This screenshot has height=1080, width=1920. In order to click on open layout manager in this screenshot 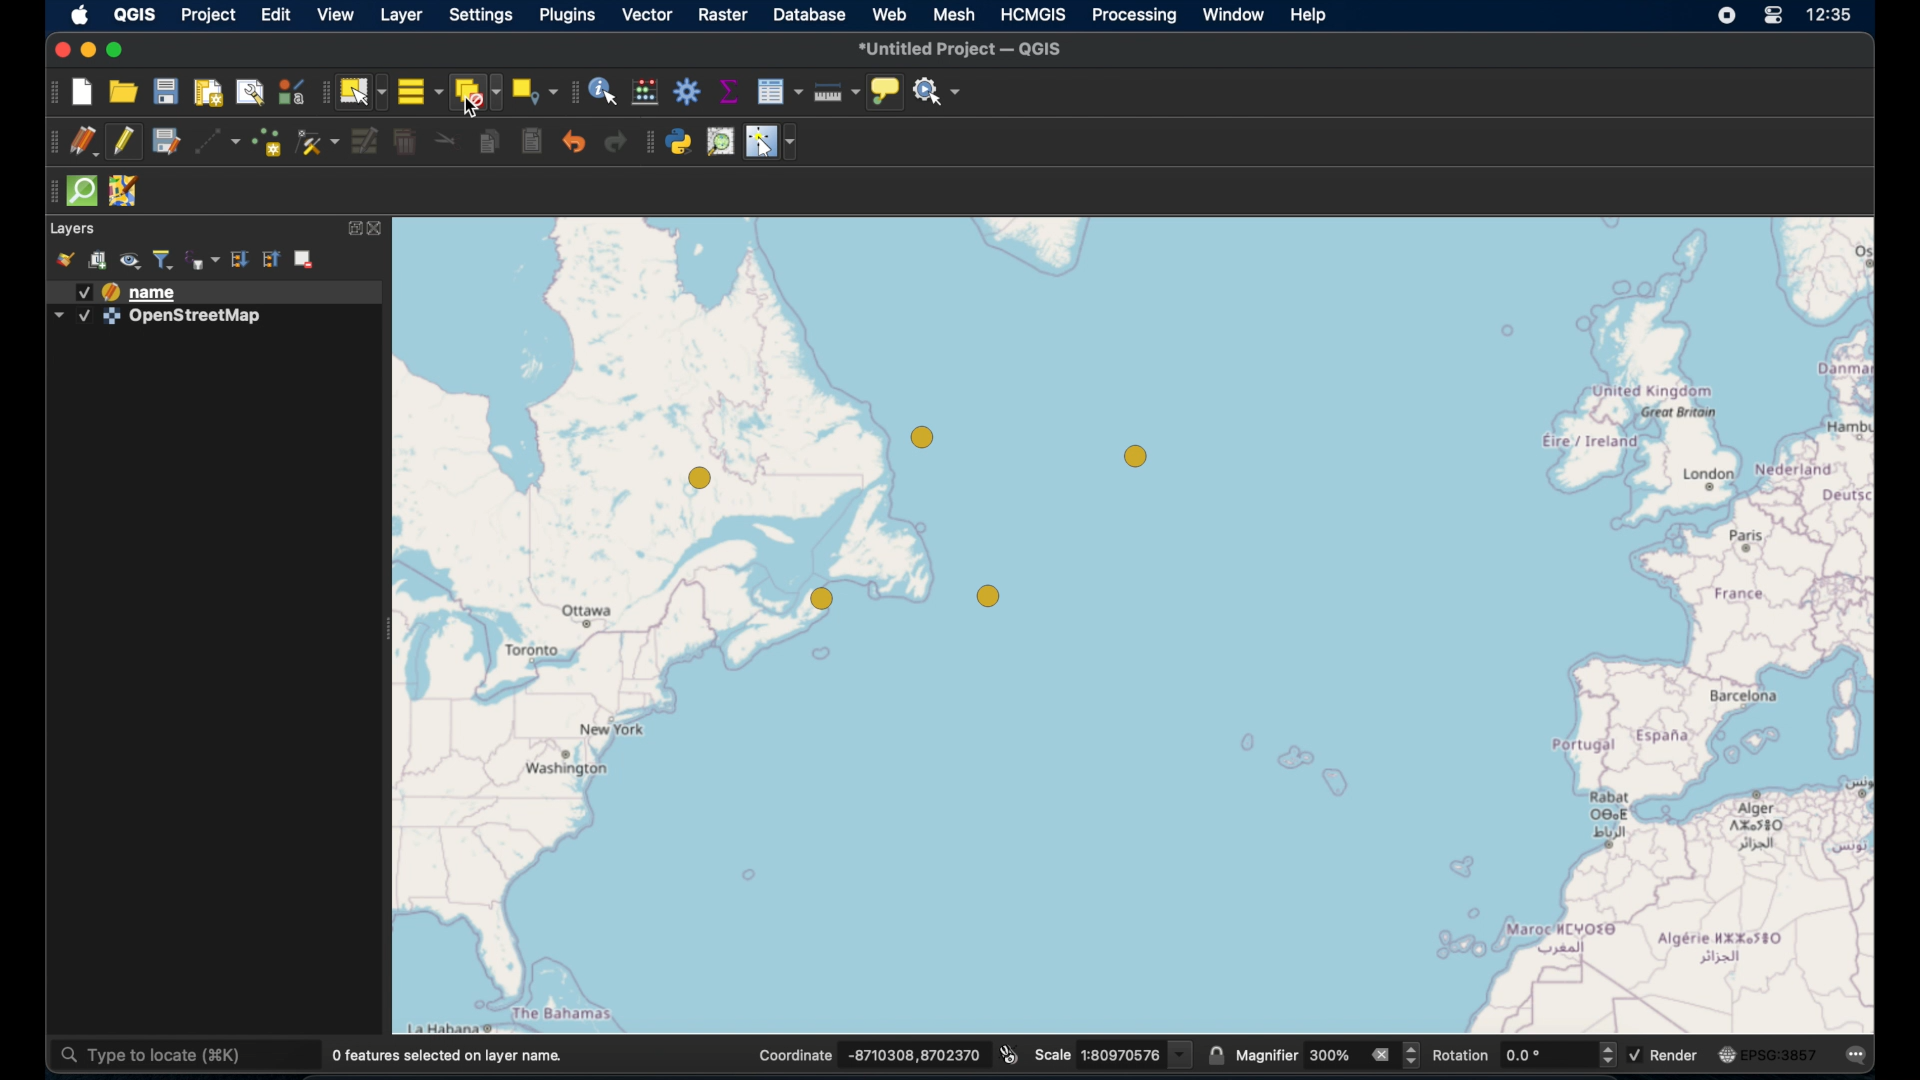, I will do `click(249, 94)`.